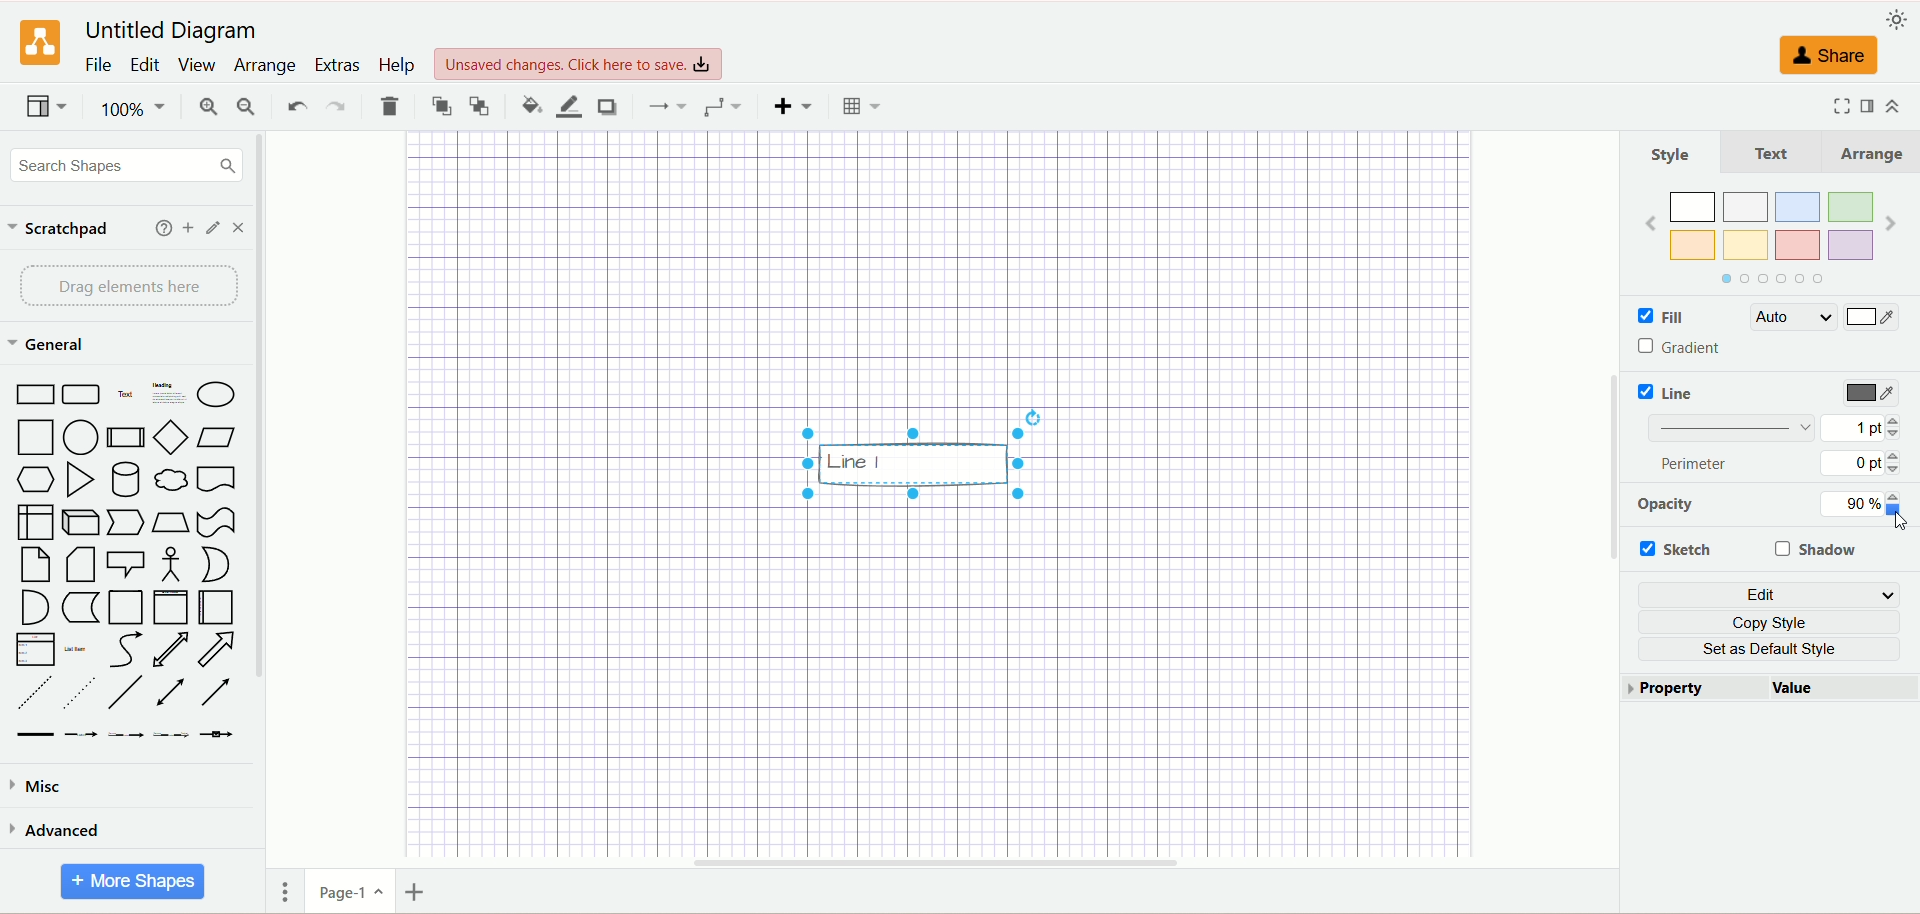  I want to click on Bidirectional Connector, so click(171, 692).